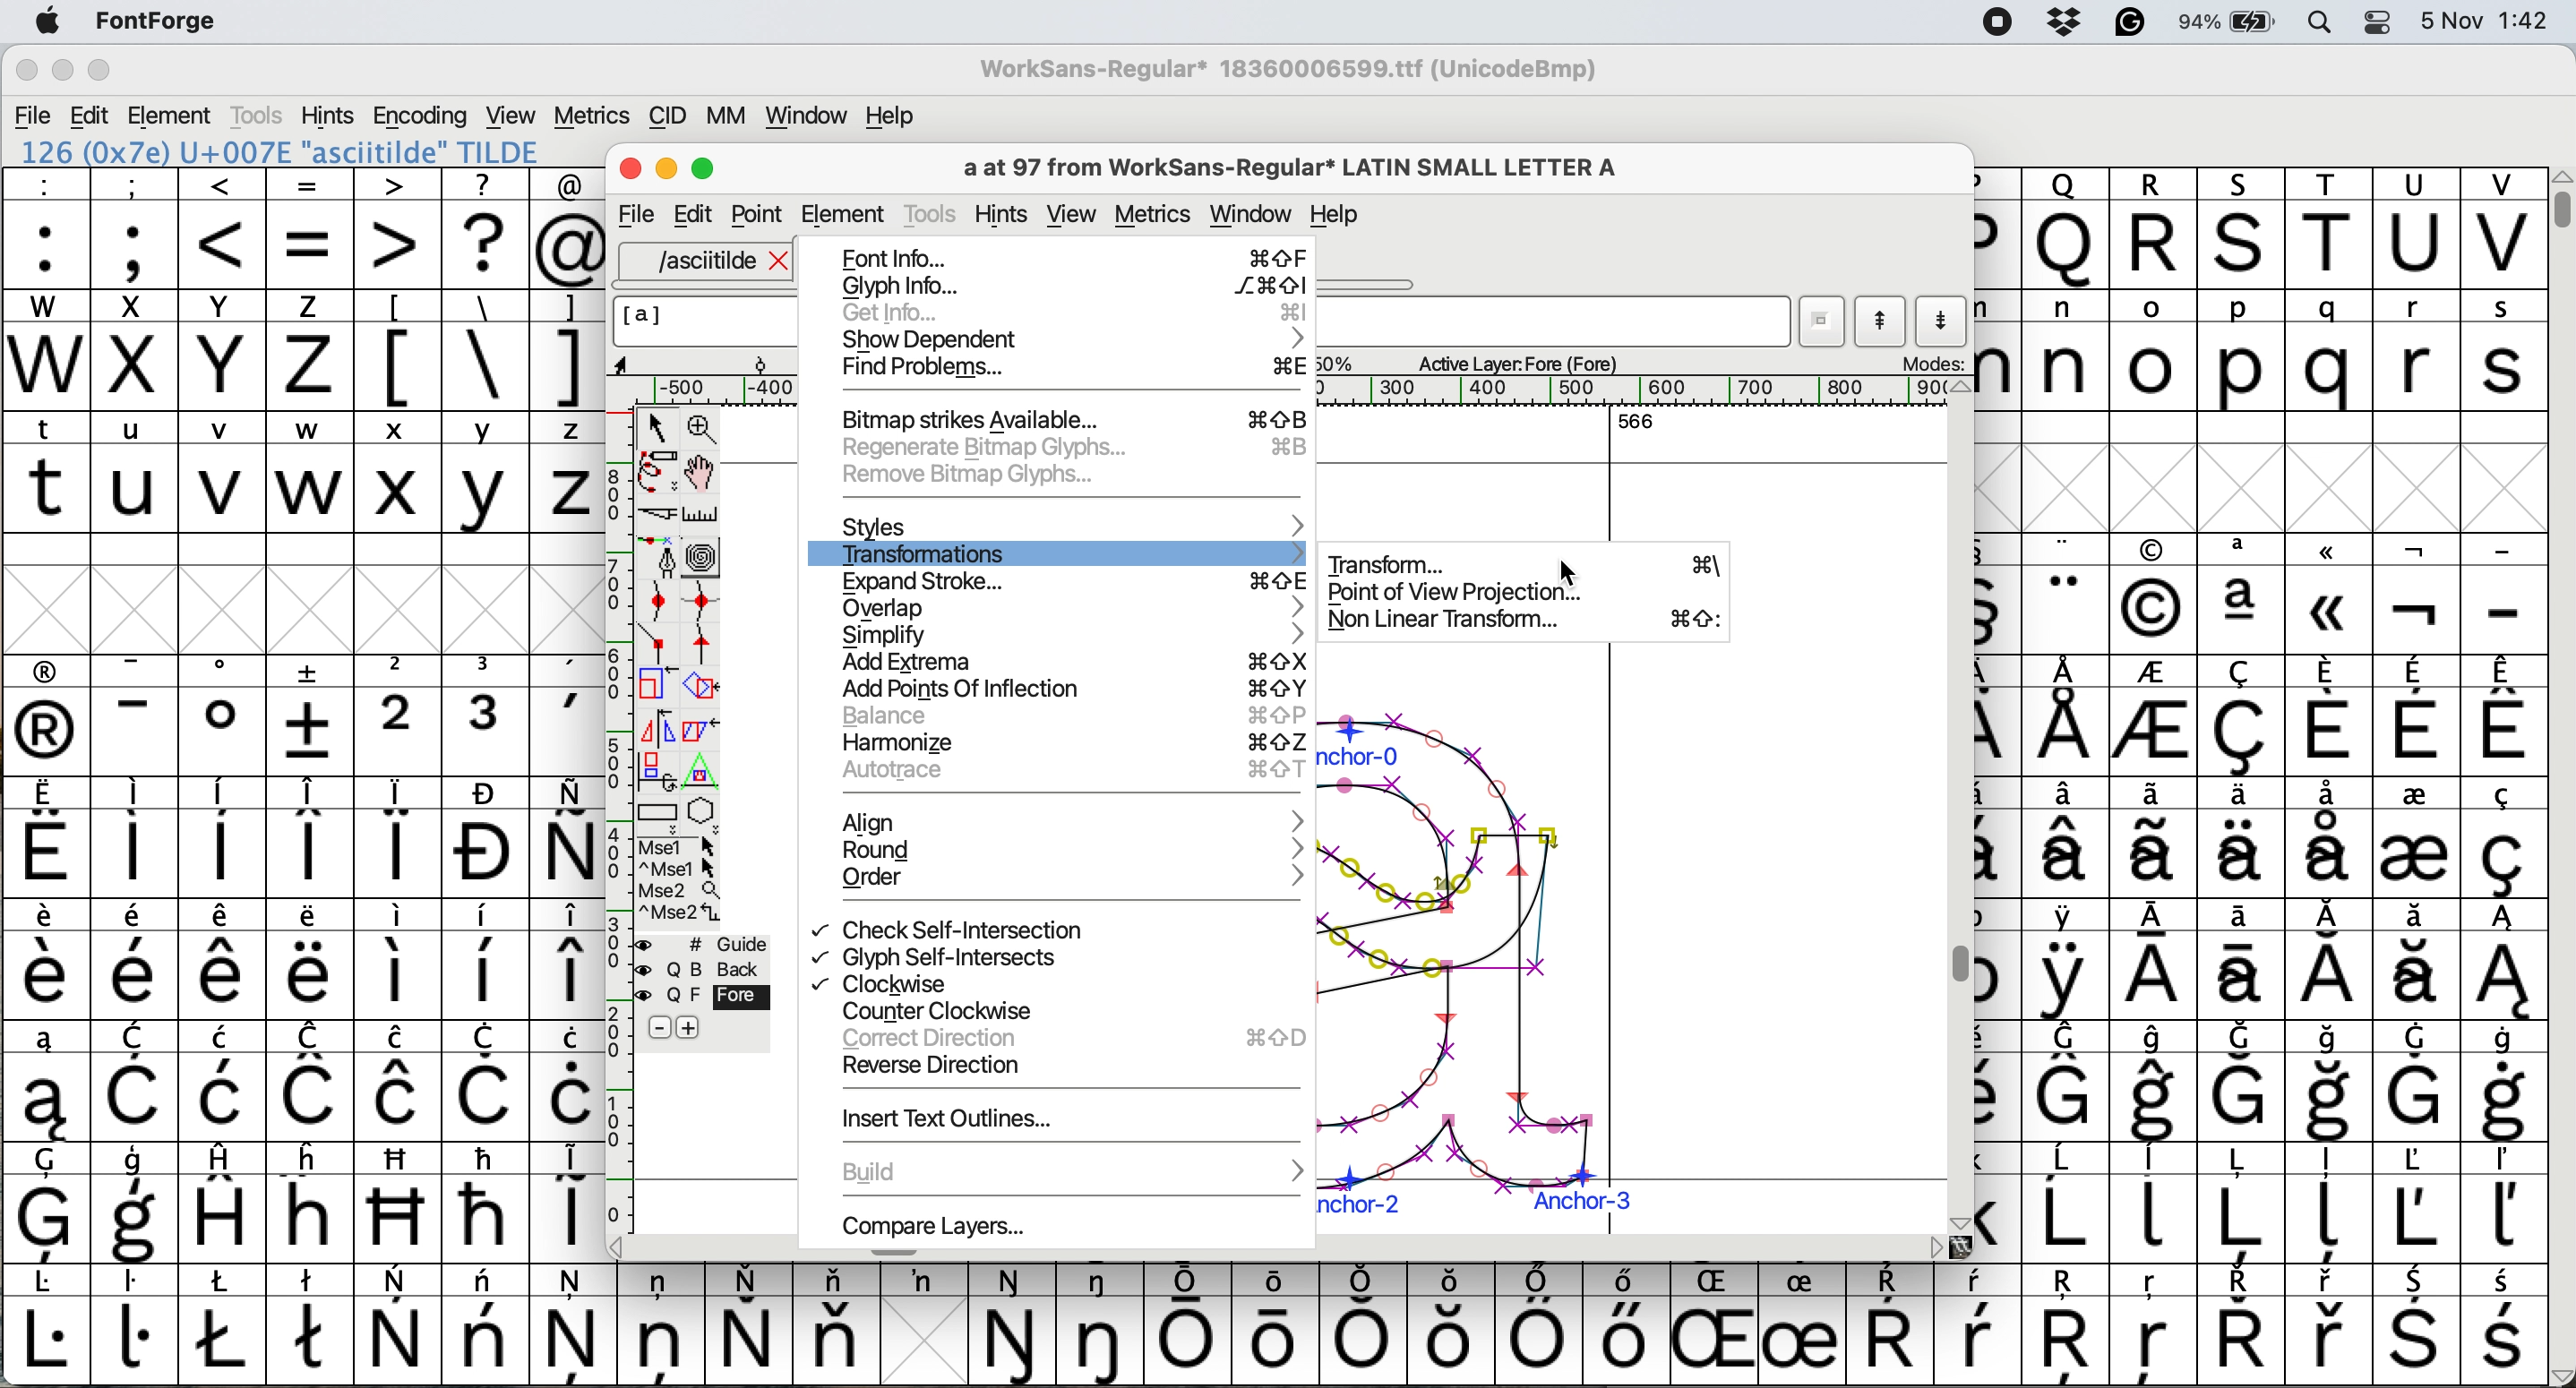  Describe the element at coordinates (400, 1202) in the screenshot. I see `` at that location.